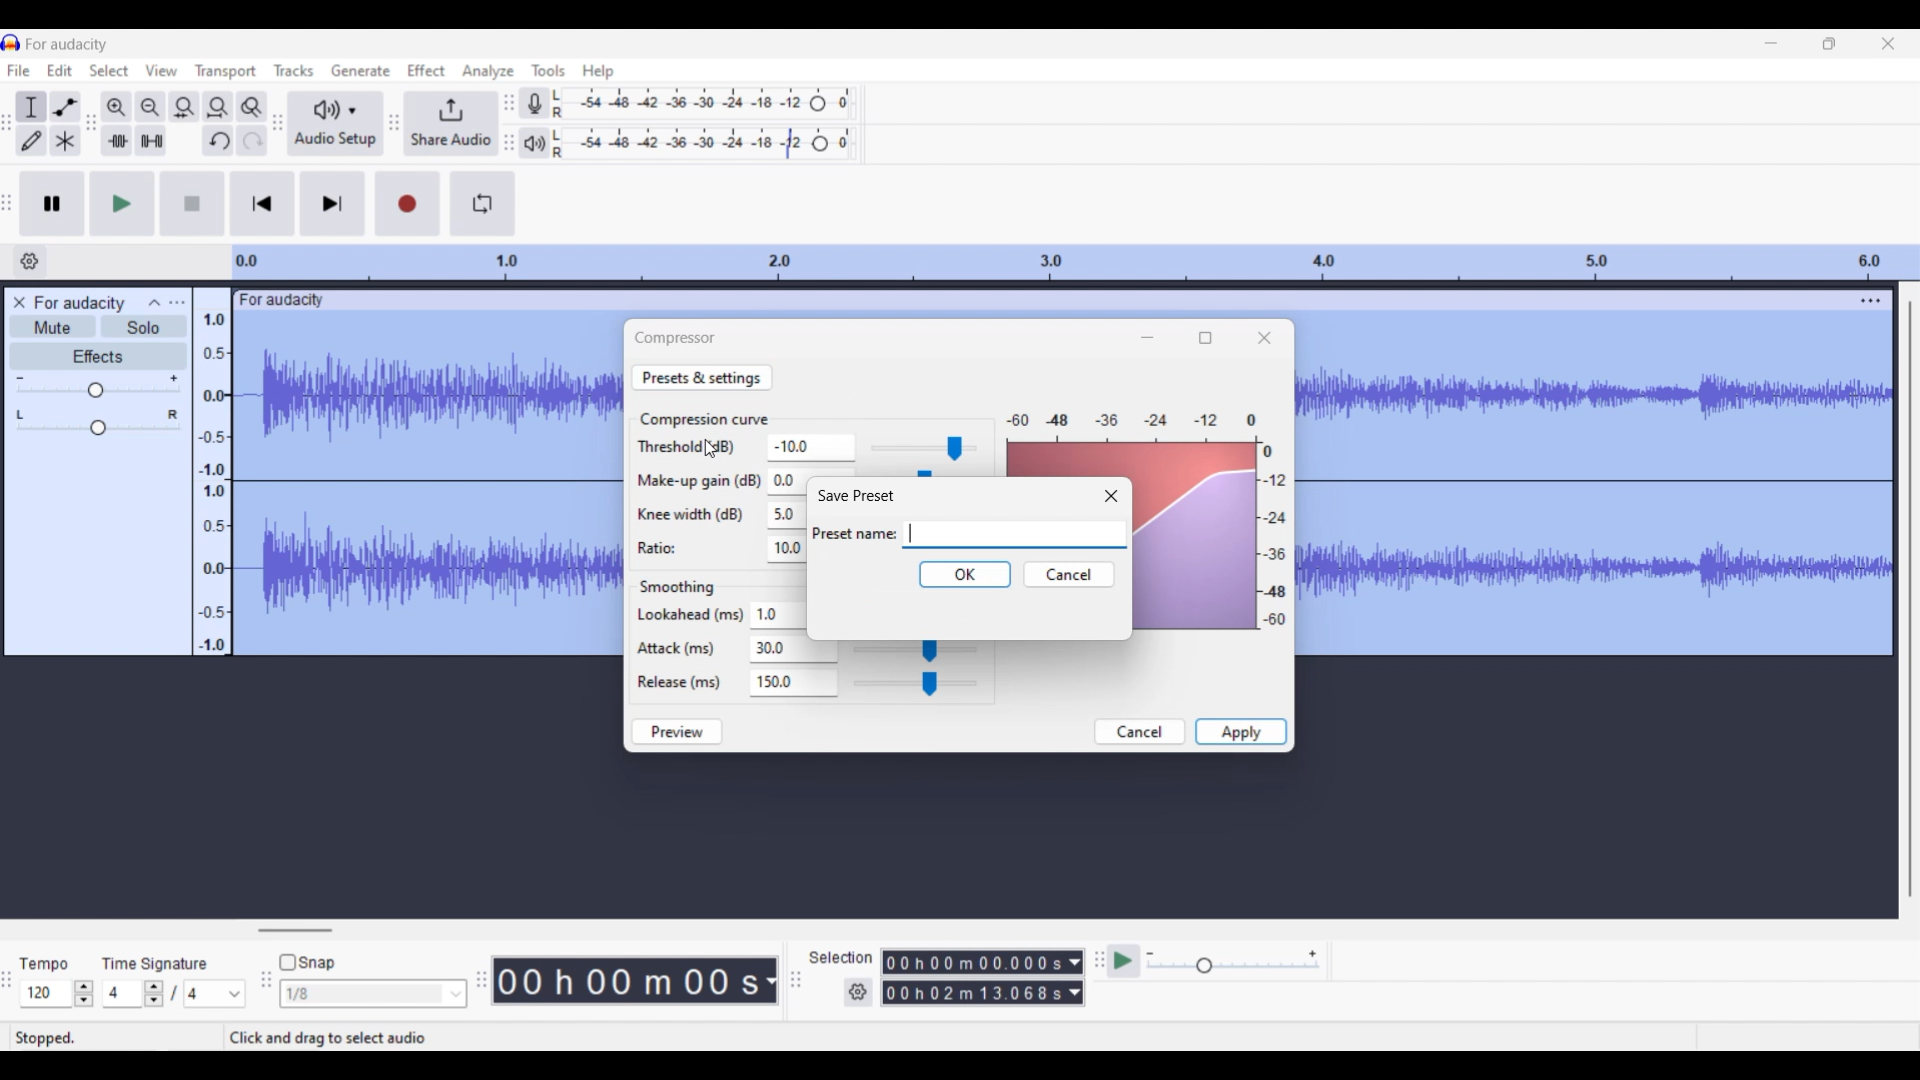 This screenshot has height=1080, width=1920. I want to click on Close track, so click(18, 302).